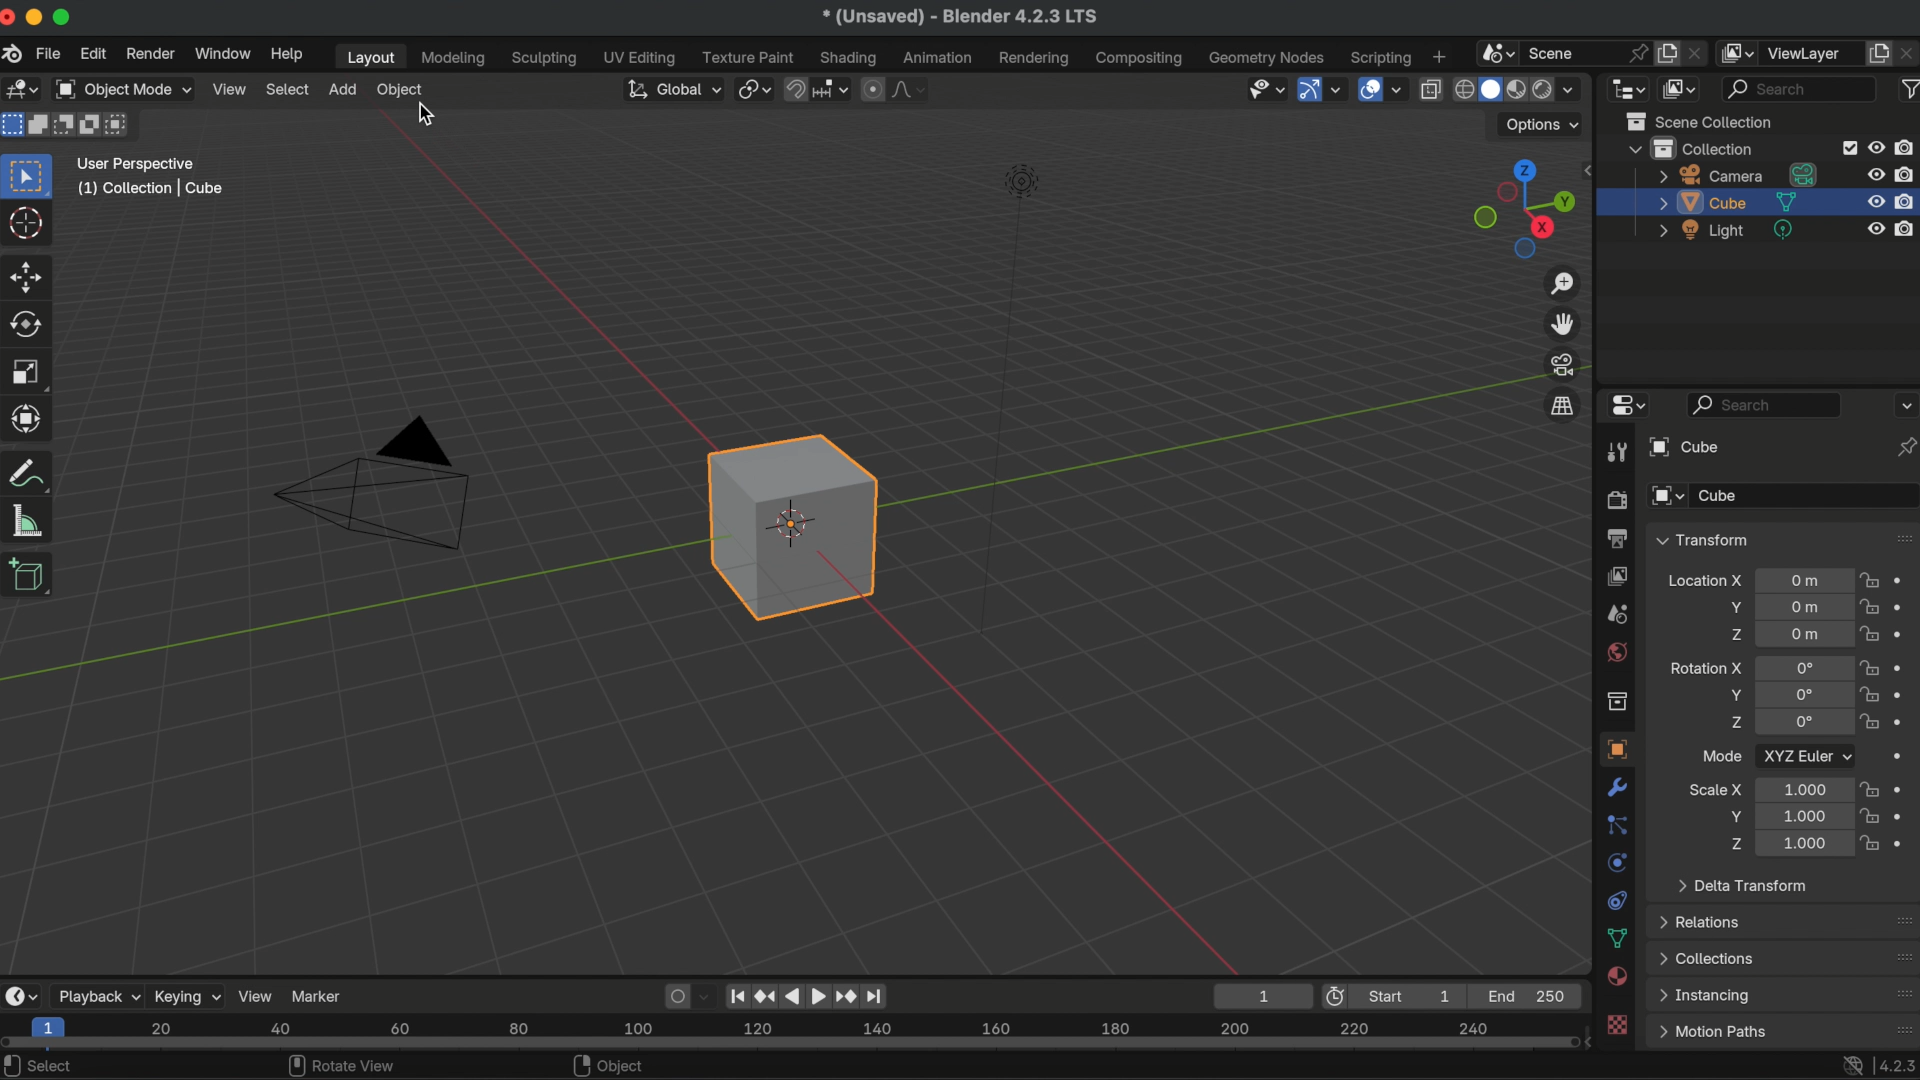 This screenshot has height=1080, width=1920. Describe the element at coordinates (1903, 581) in the screenshot. I see `animate property` at that location.